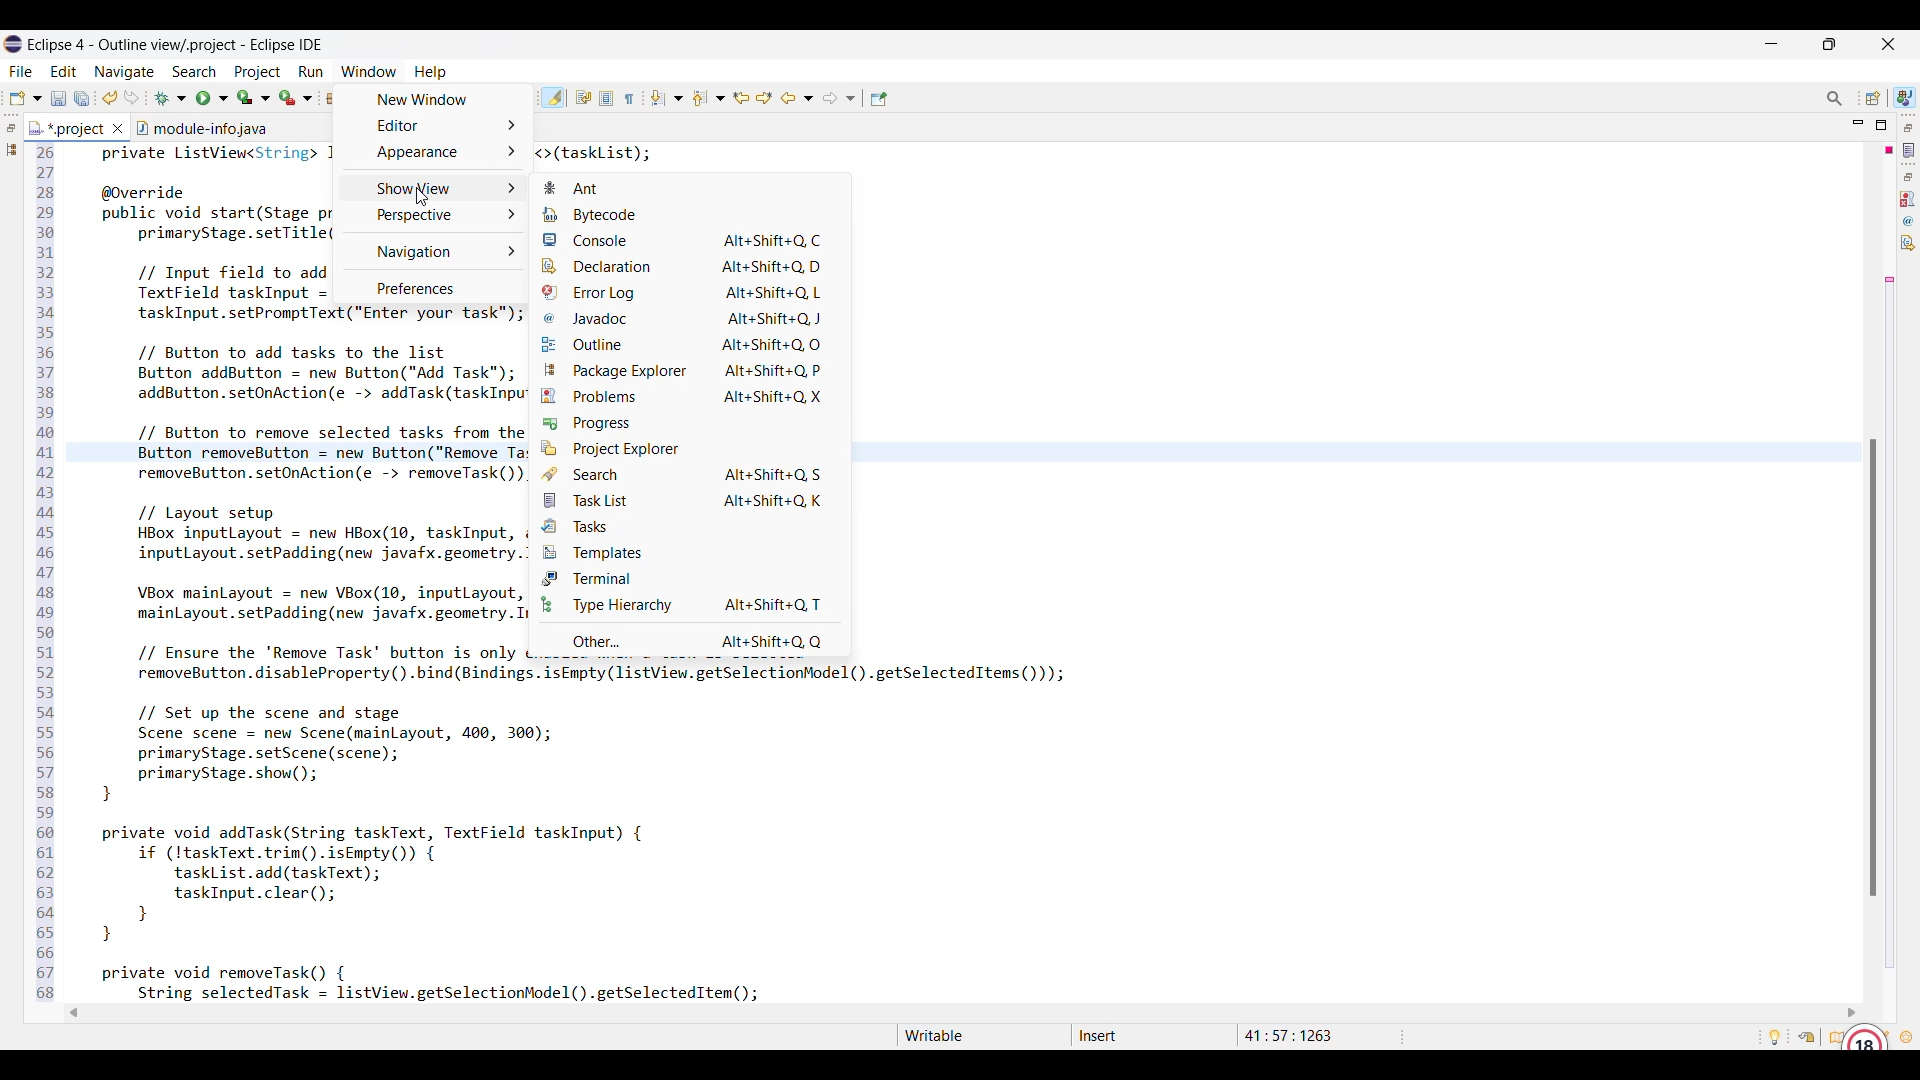  Describe the element at coordinates (433, 125) in the screenshot. I see `Editor options` at that location.